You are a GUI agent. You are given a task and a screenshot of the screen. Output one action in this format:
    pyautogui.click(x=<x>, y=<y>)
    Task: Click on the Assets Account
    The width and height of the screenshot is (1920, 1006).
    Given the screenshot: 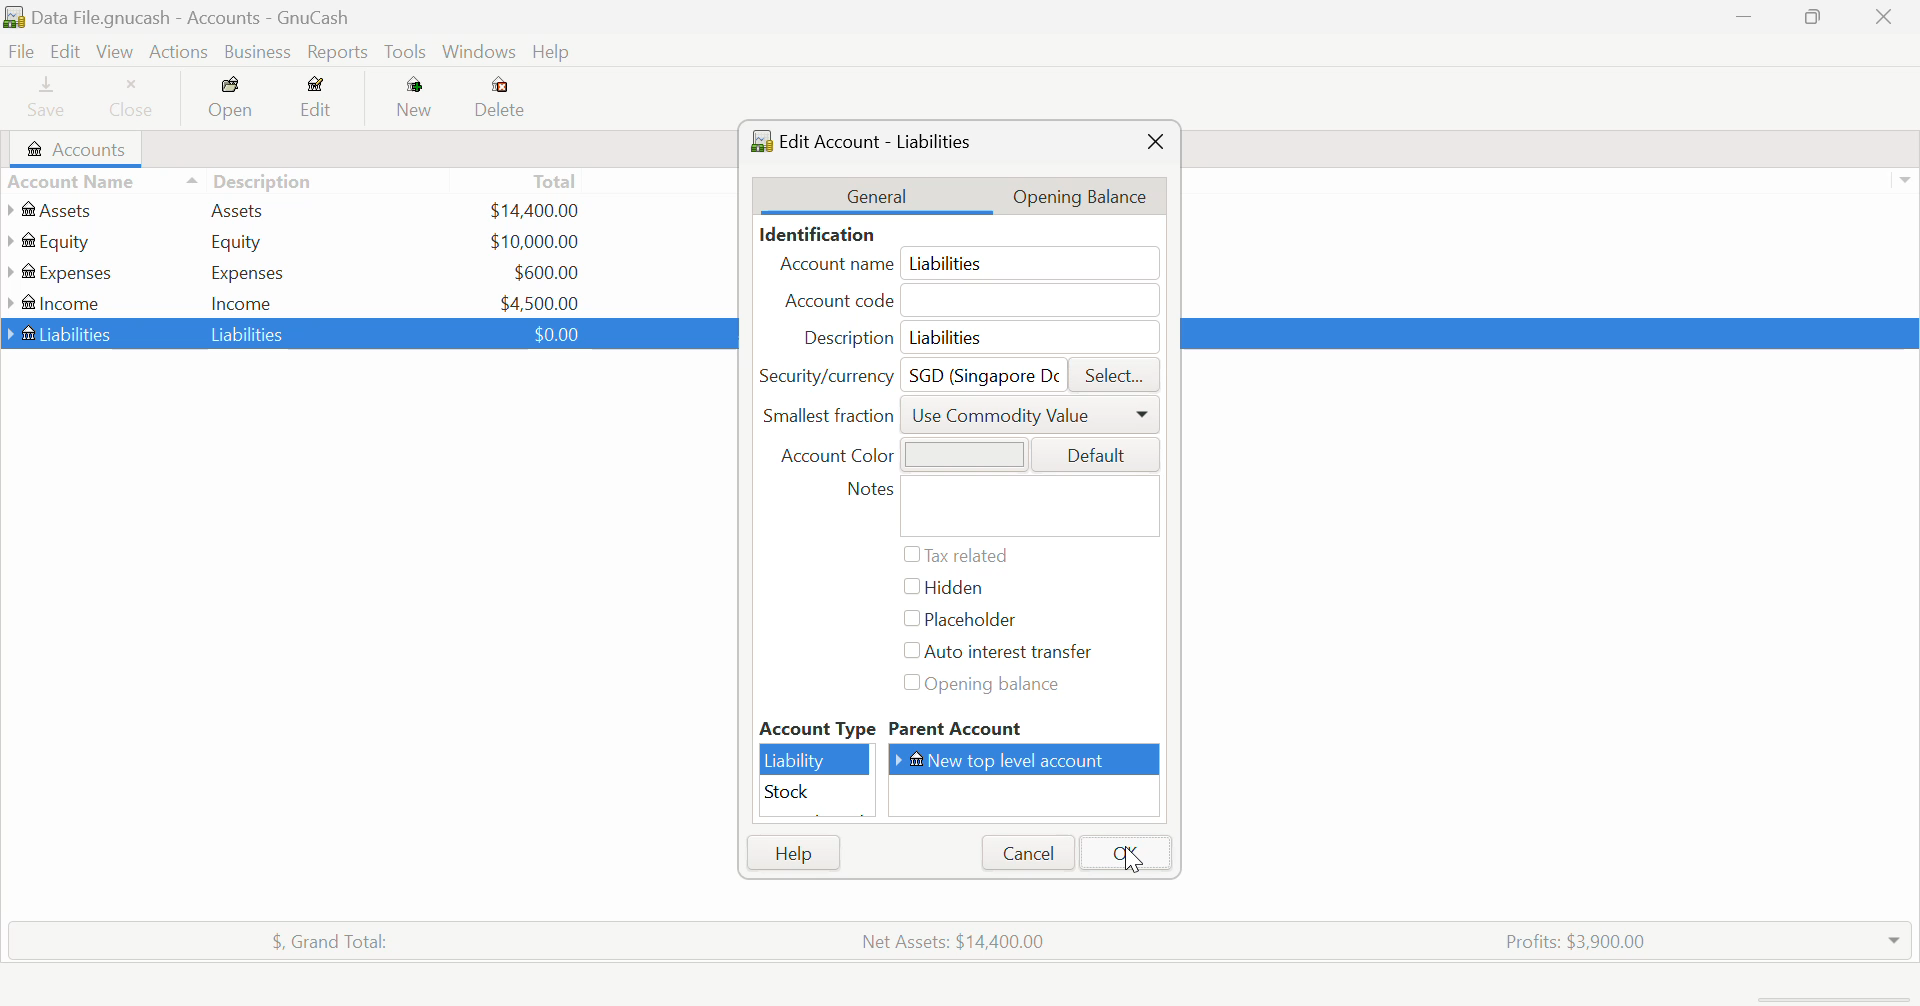 What is the action you would take?
    pyautogui.click(x=53, y=210)
    